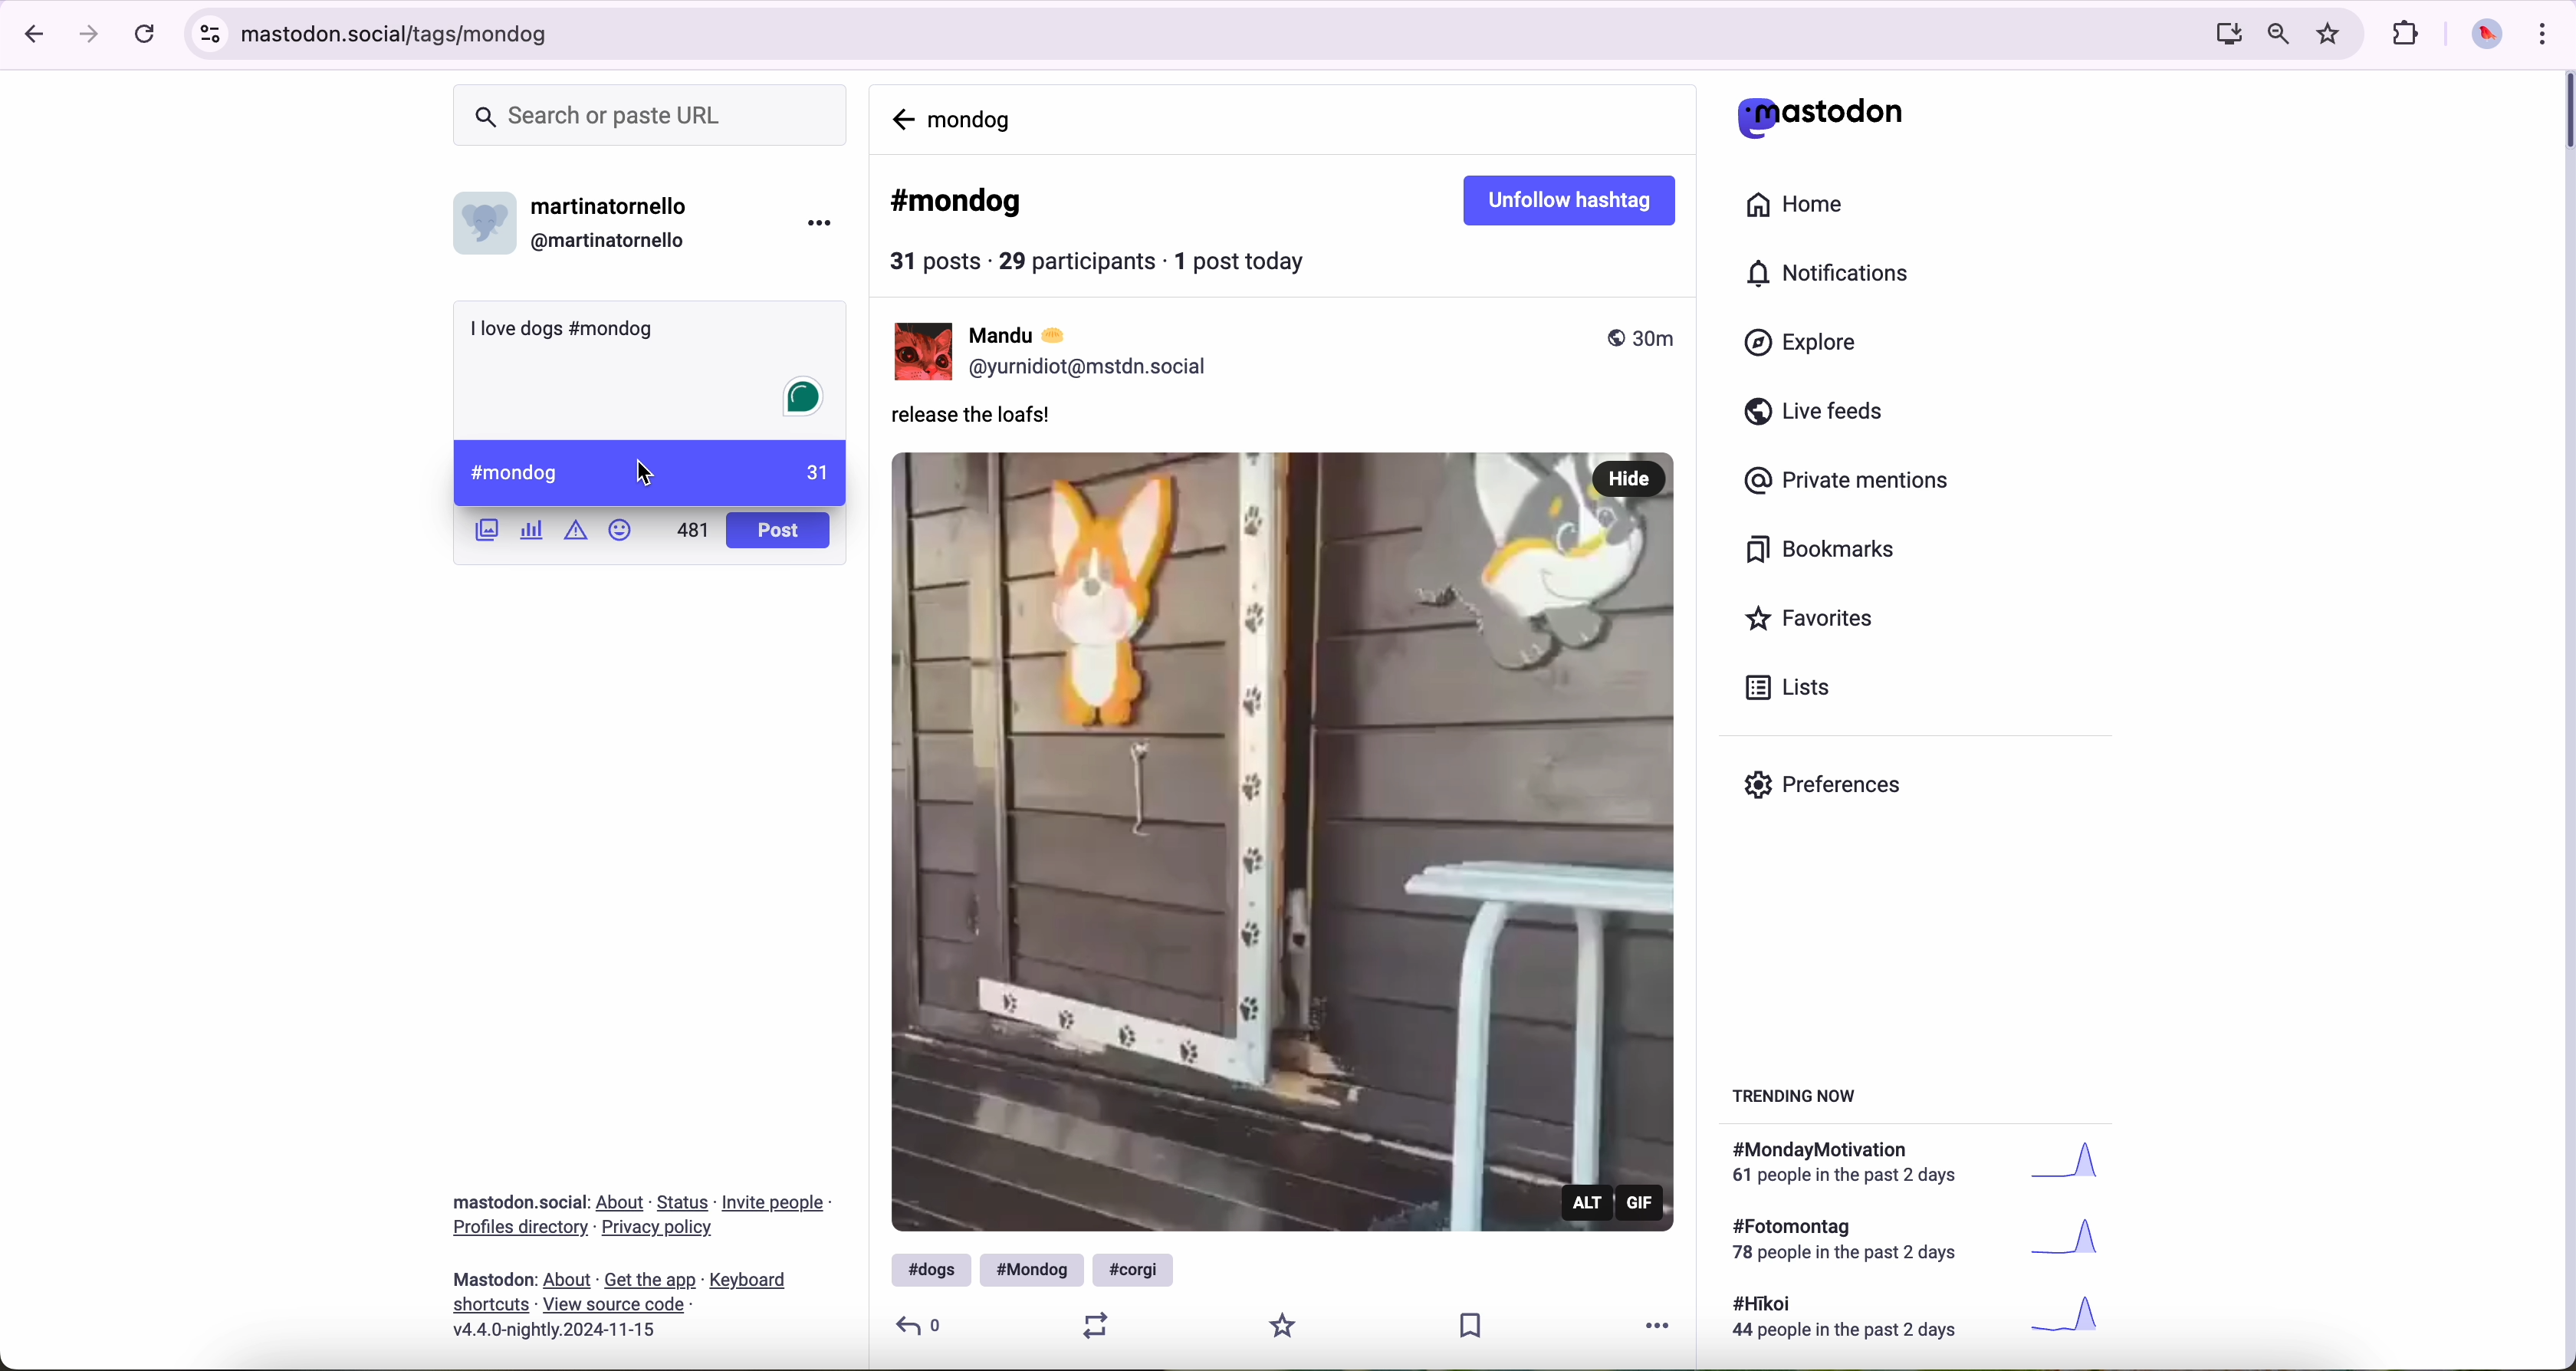 The height and width of the screenshot is (1371, 2576). Describe the element at coordinates (659, 1227) in the screenshot. I see `link` at that location.